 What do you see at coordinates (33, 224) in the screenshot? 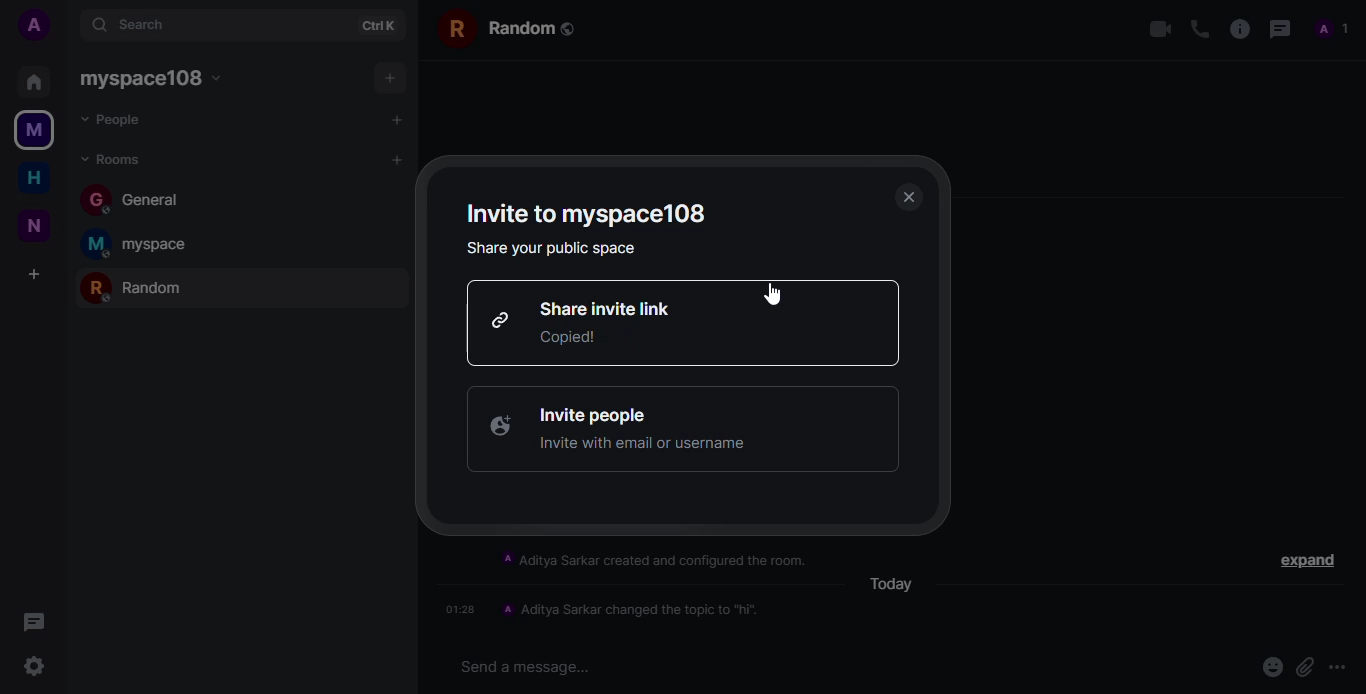
I see `new` at bounding box center [33, 224].